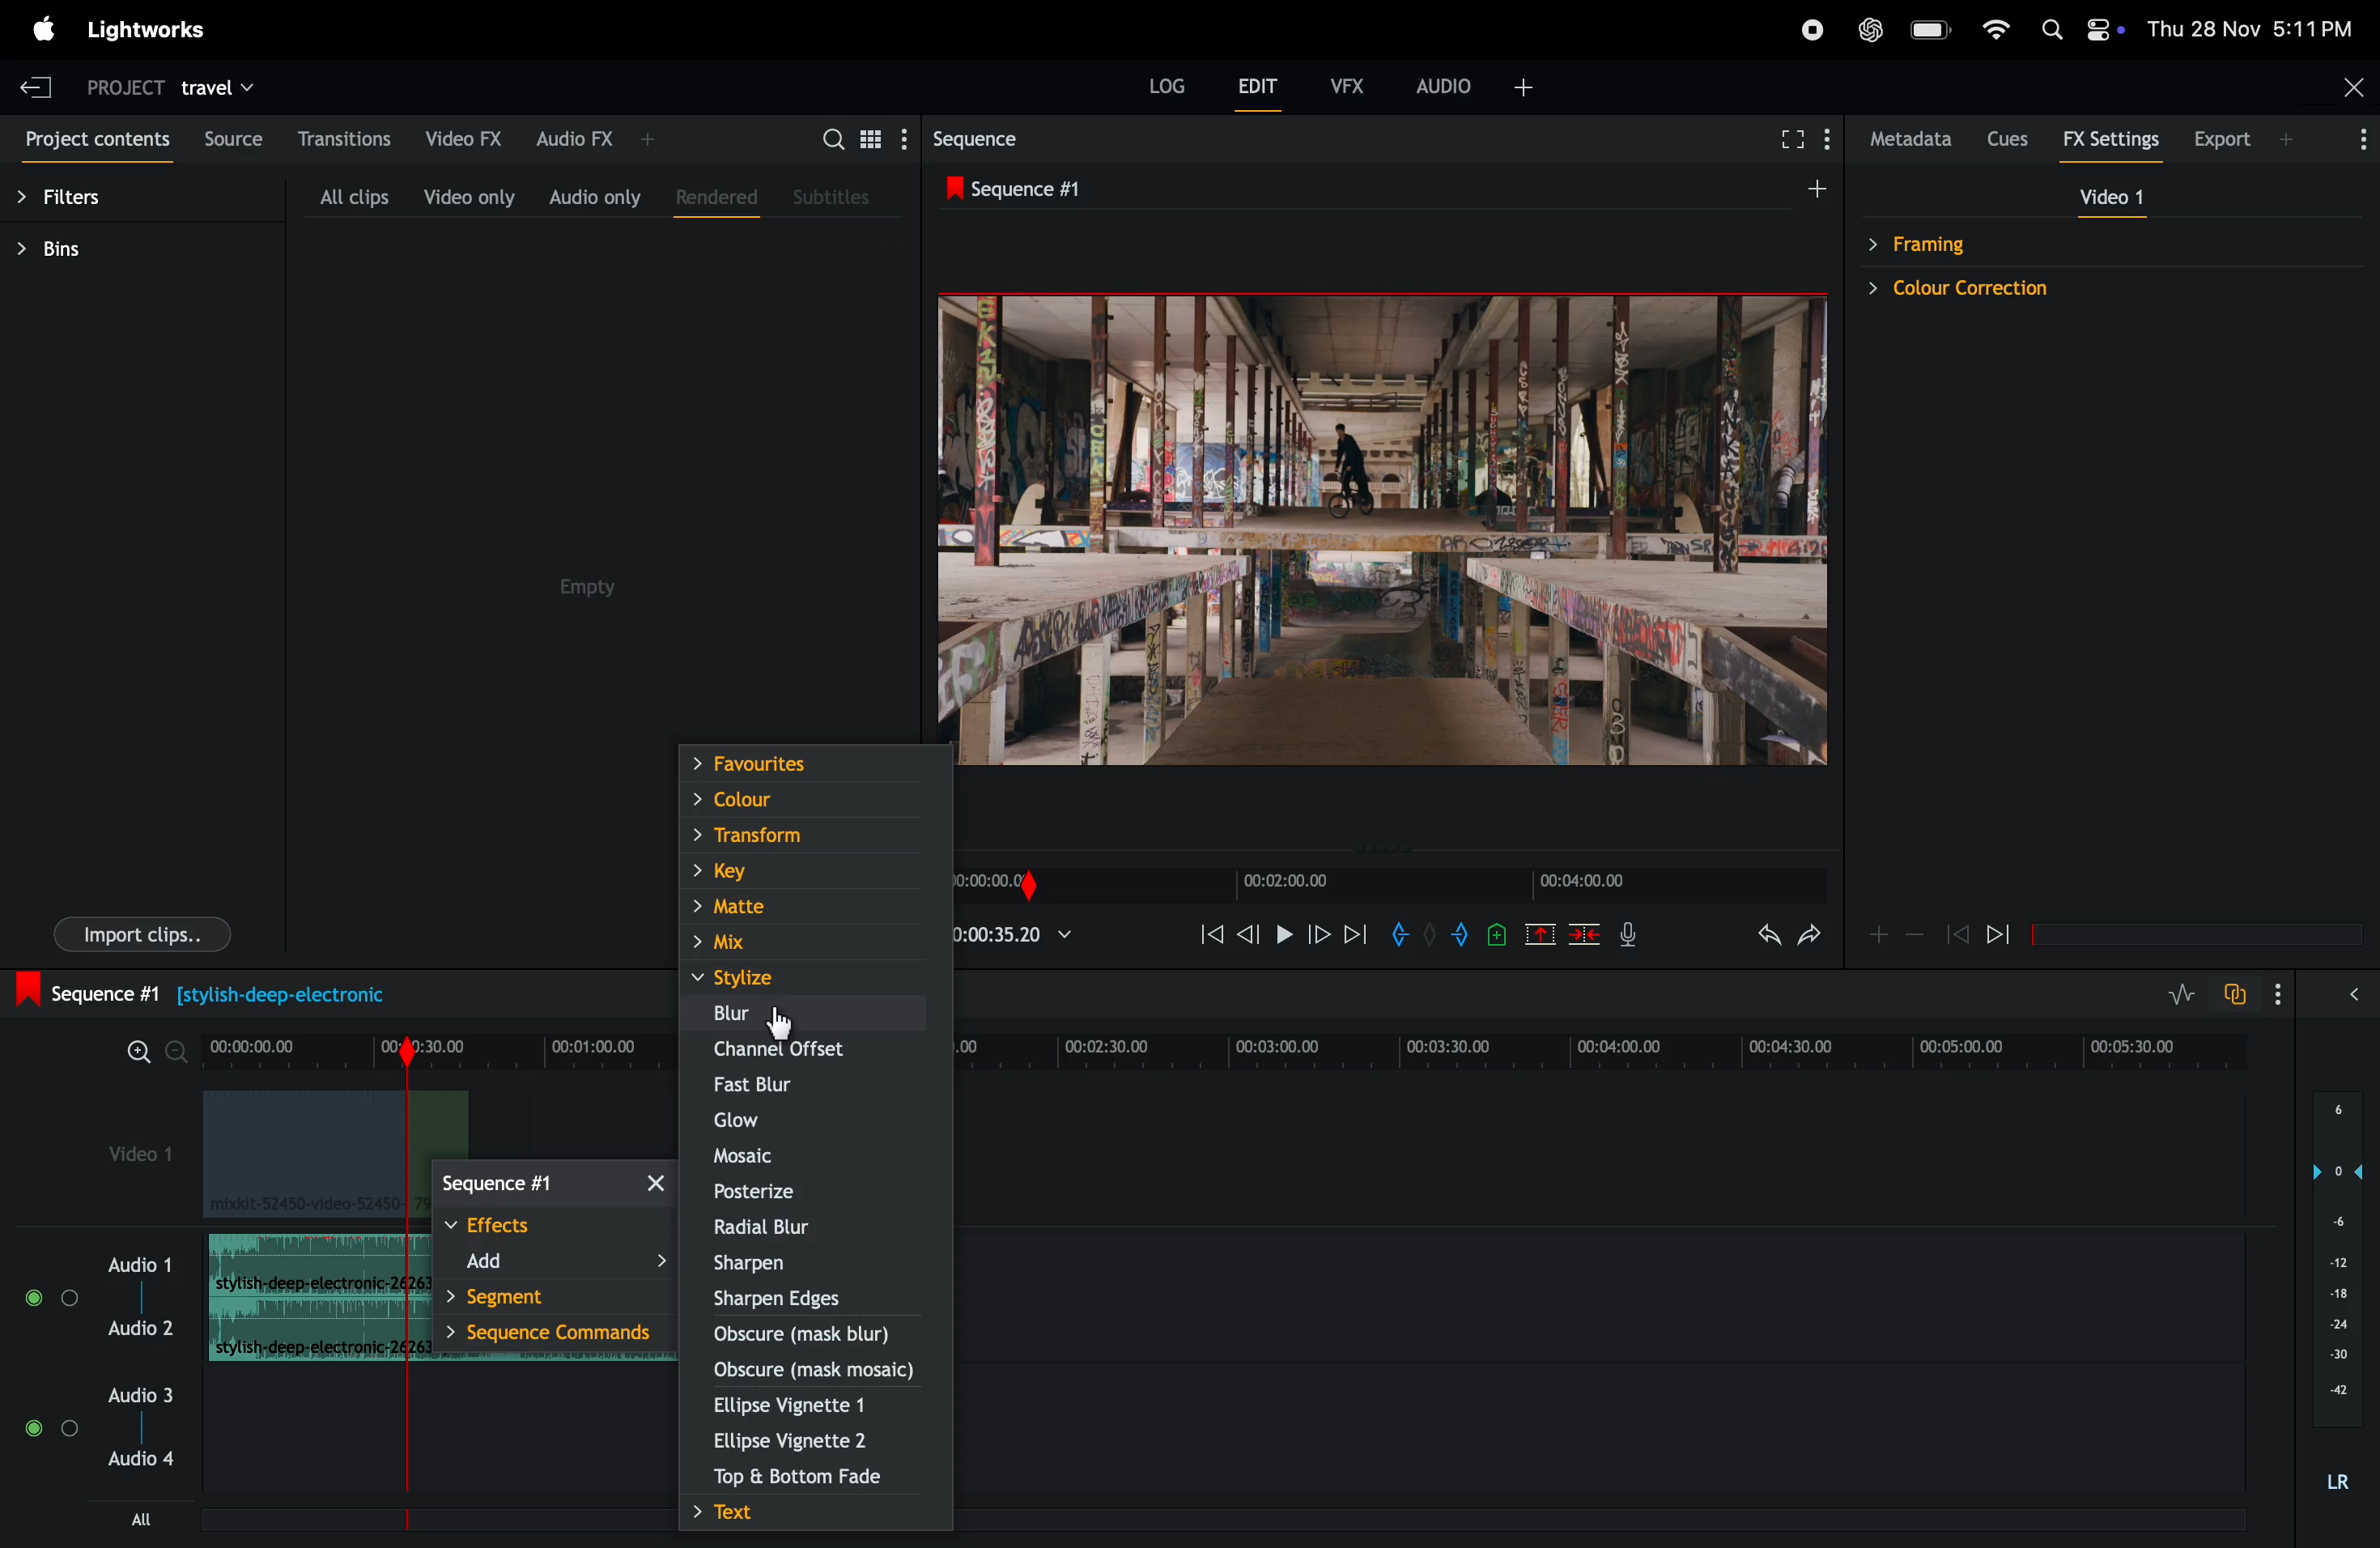 The image size is (2380, 1548). I want to click on export, so click(2233, 138).